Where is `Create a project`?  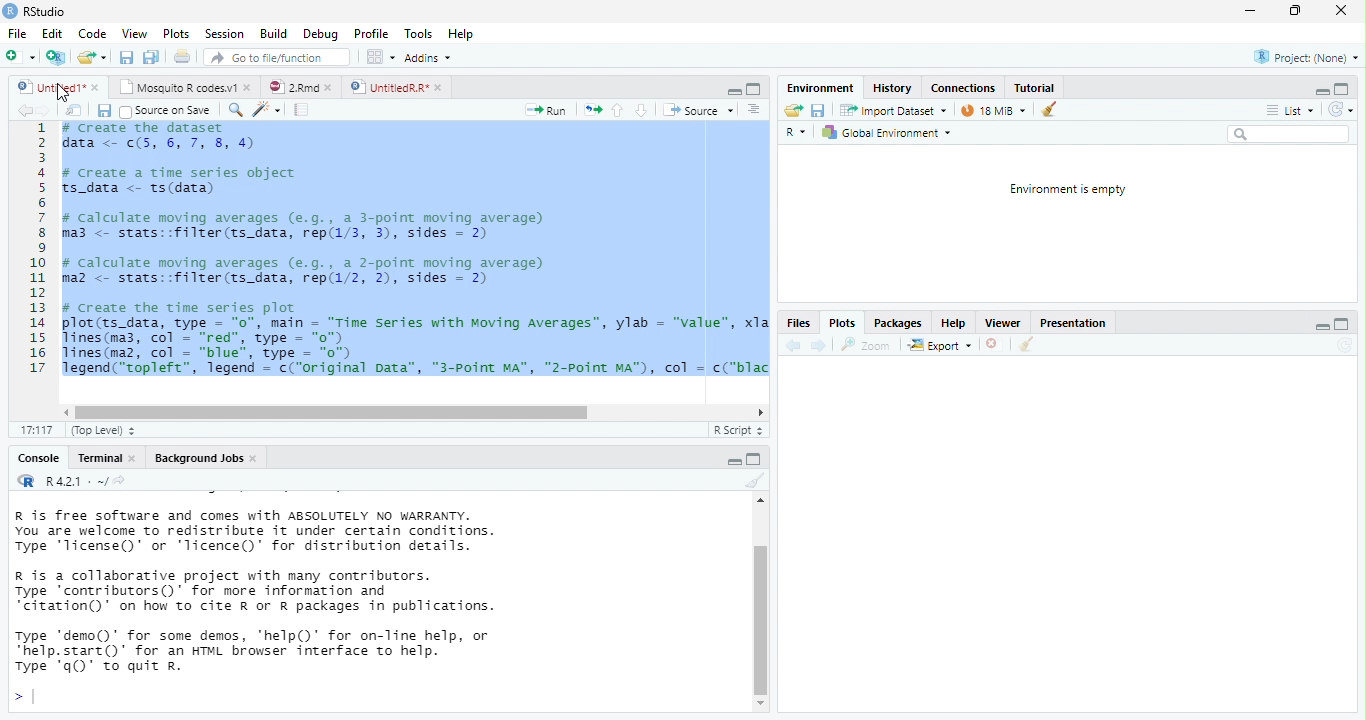
Create a project is located at coordinates (55, 57).